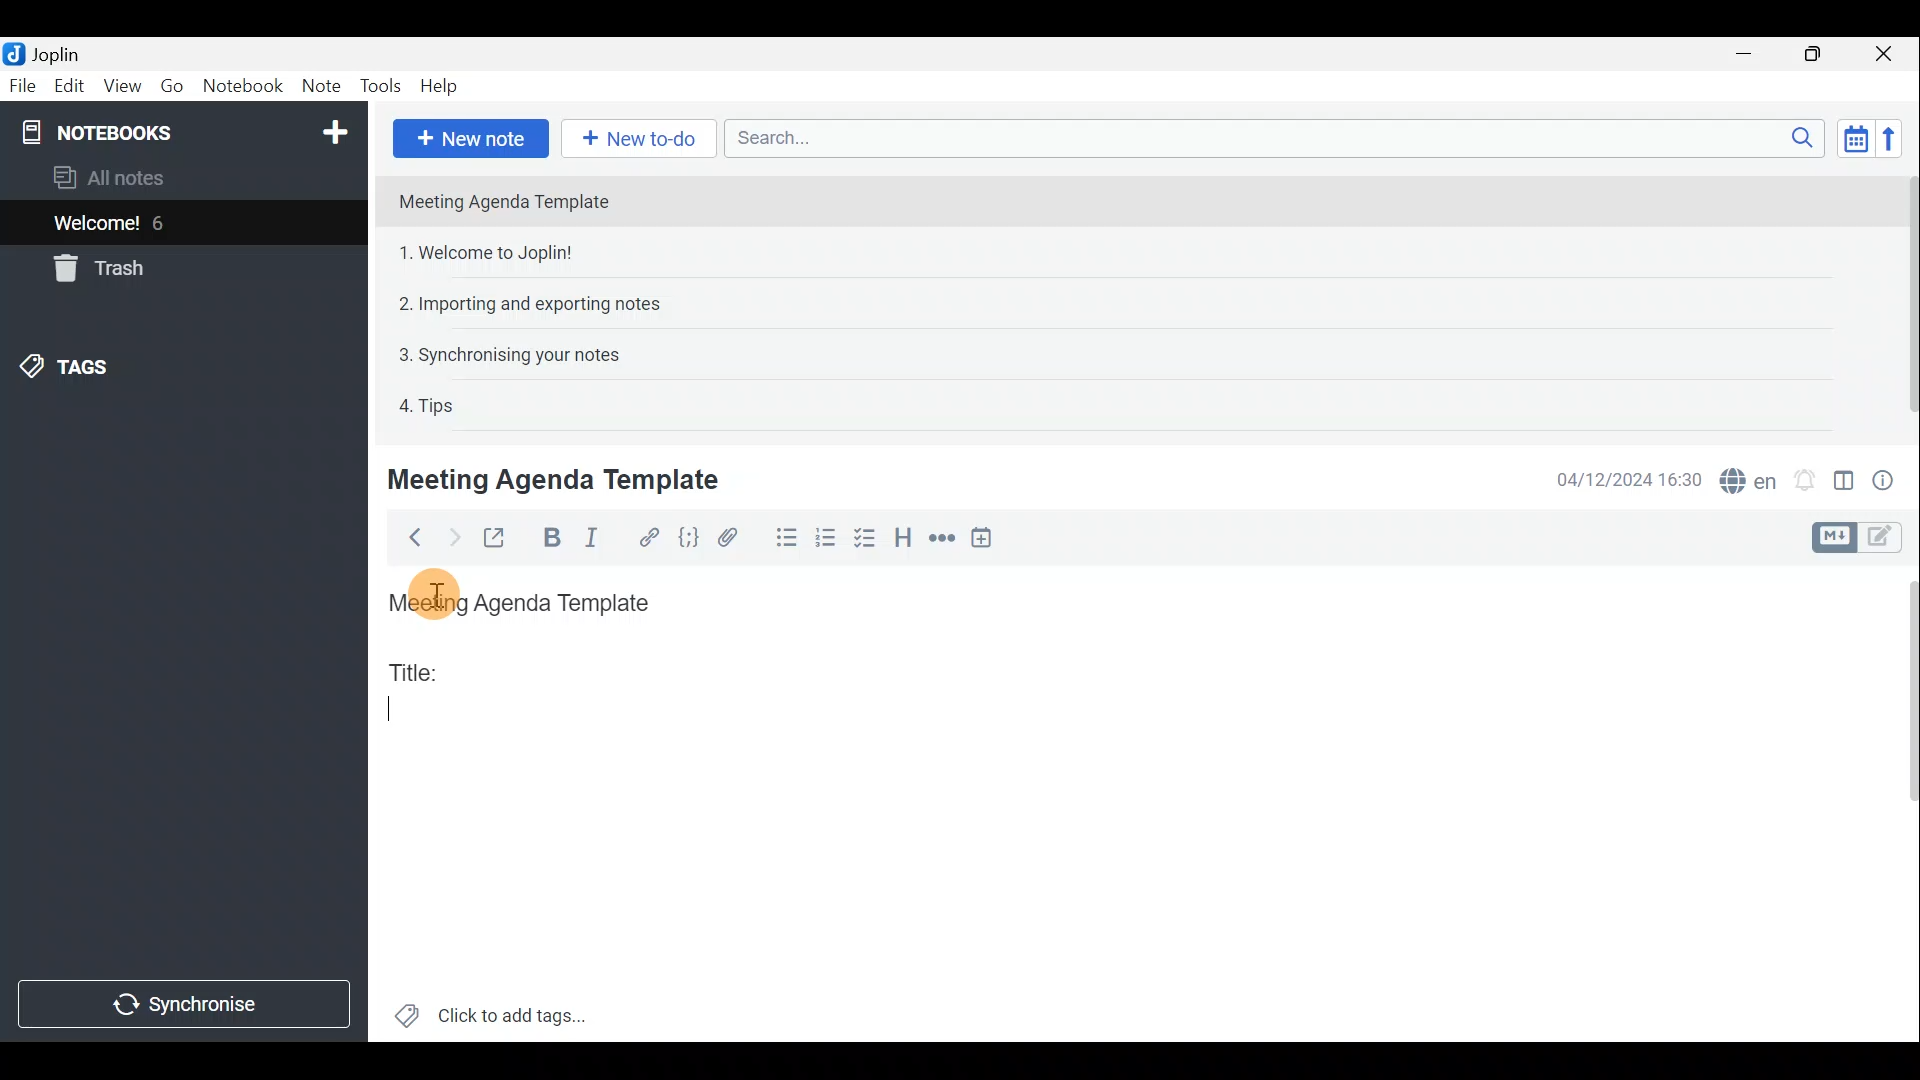 The width and height of the screenshot is (1920, 1080). Describe the element at coordinates (1269, 137) in the screenshot. I see `Search bar` at that location.